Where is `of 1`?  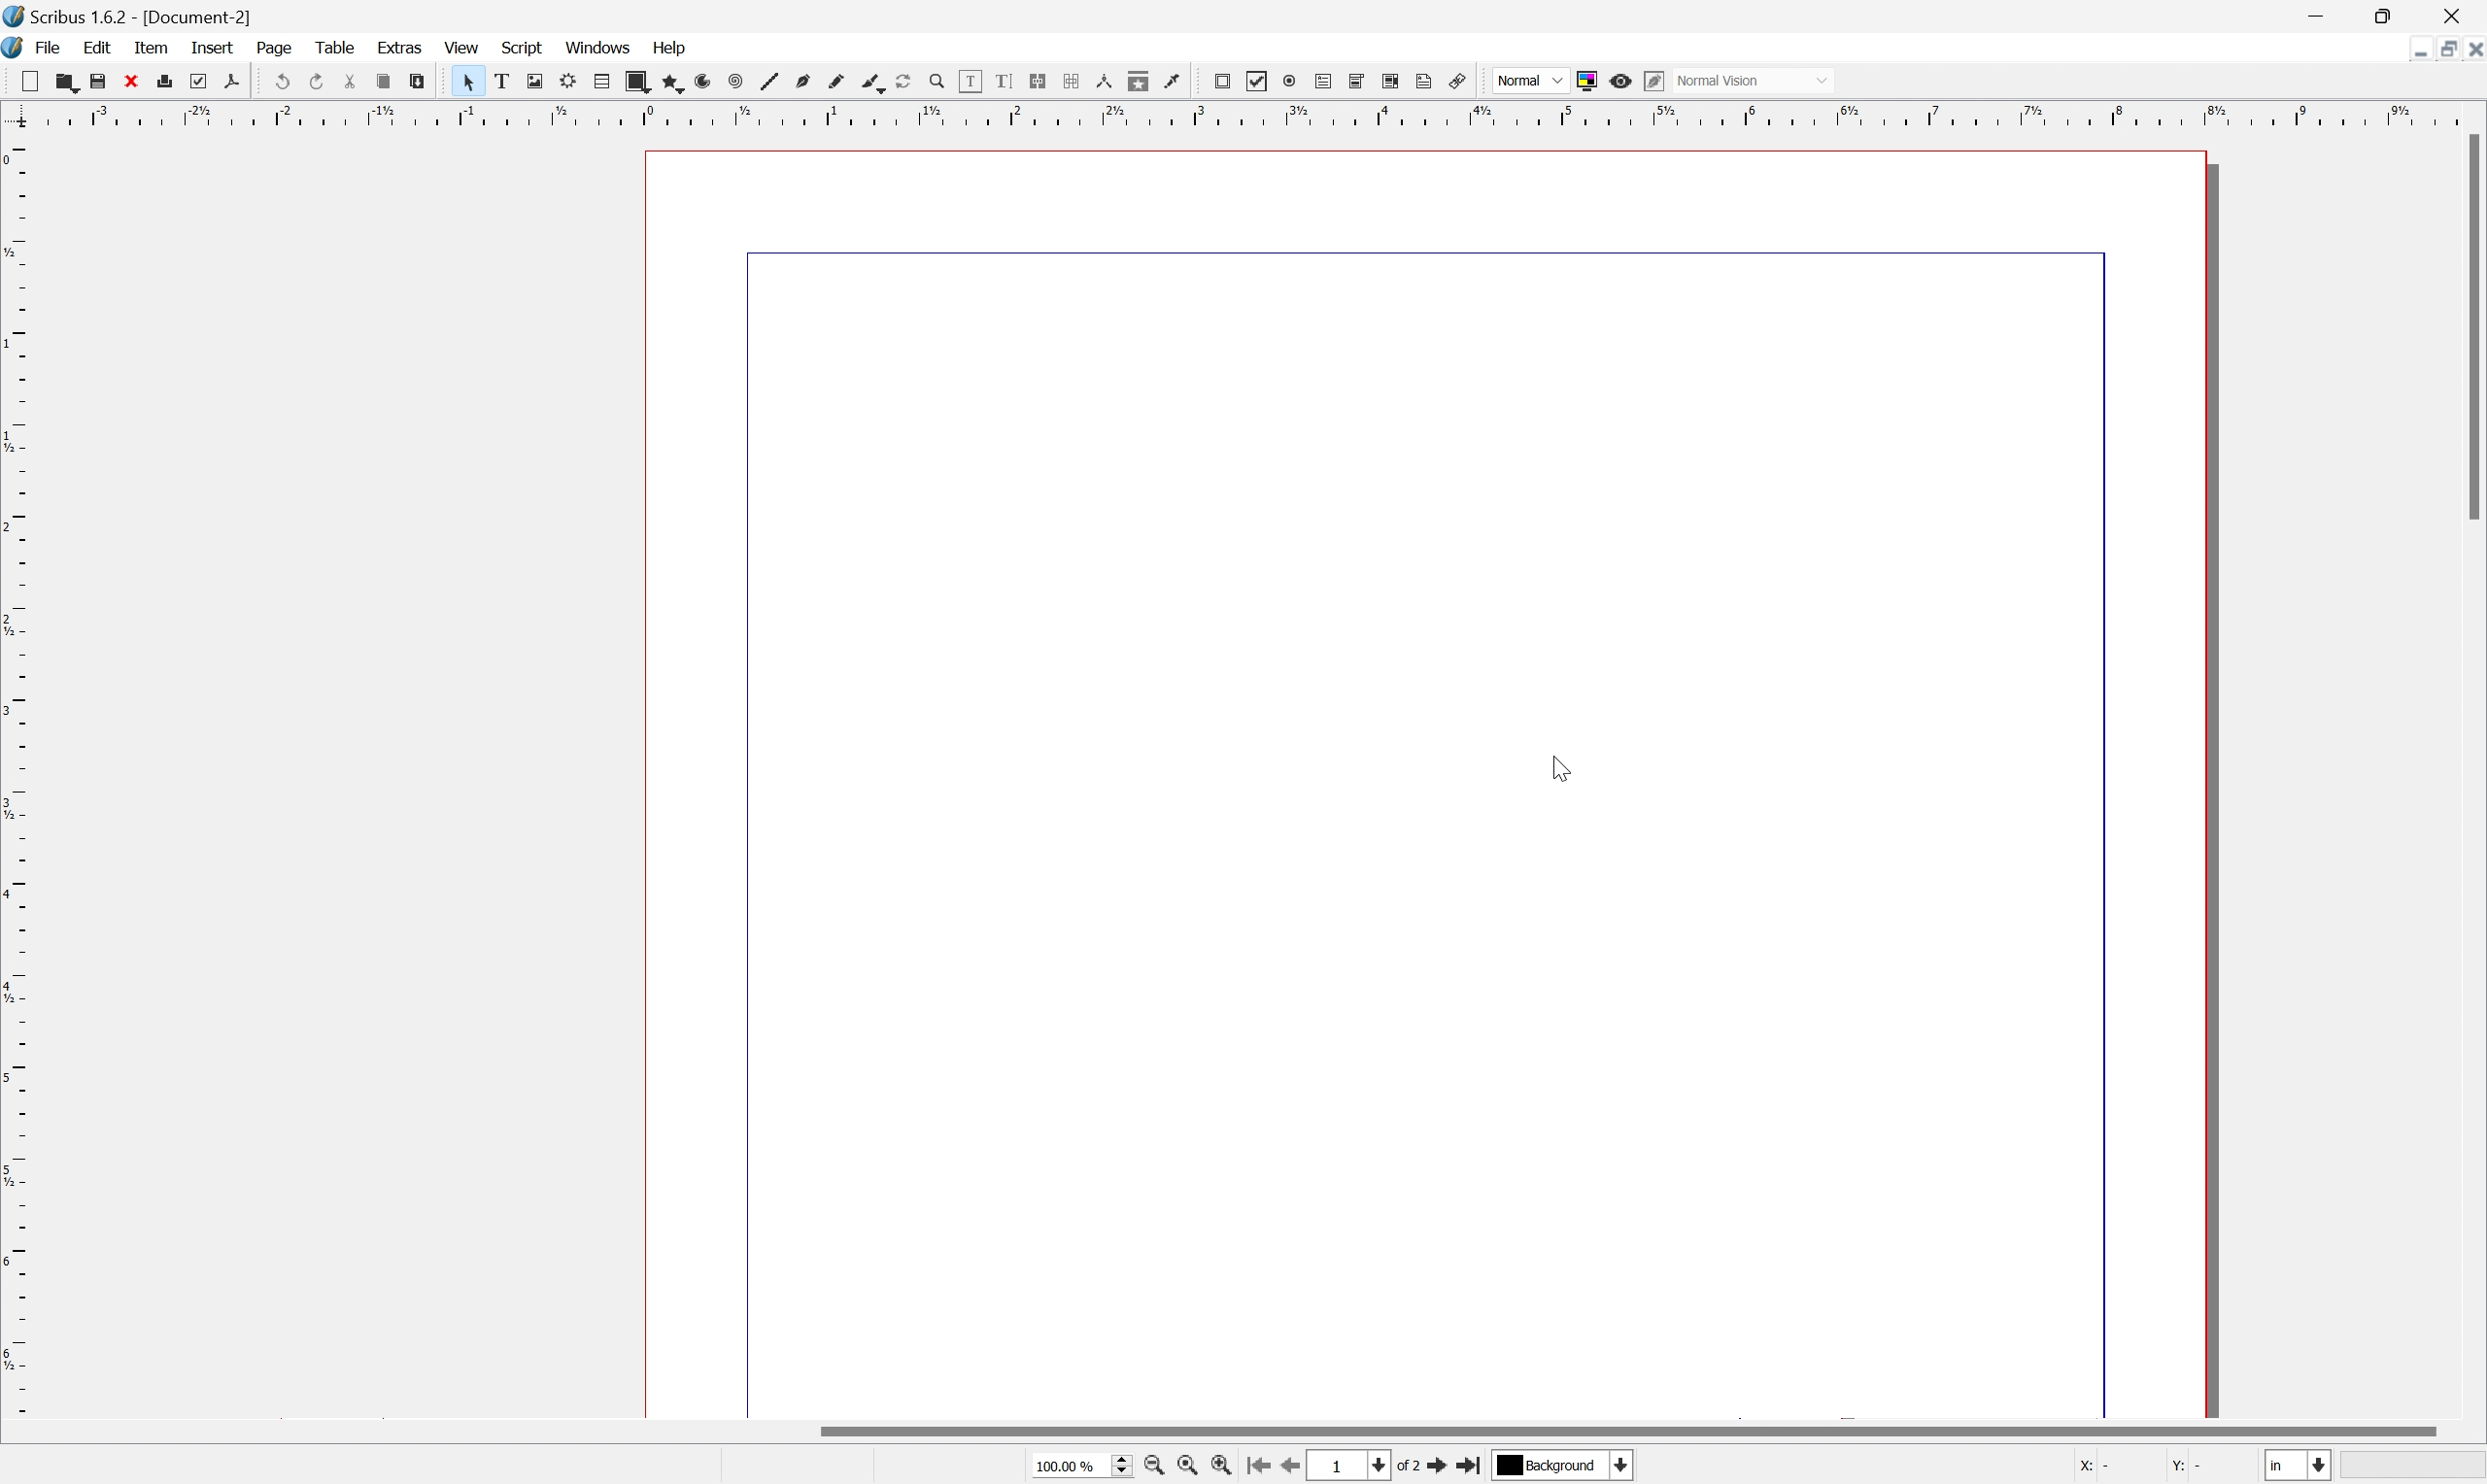 of 1 is located at coordinates (1404, 1465).